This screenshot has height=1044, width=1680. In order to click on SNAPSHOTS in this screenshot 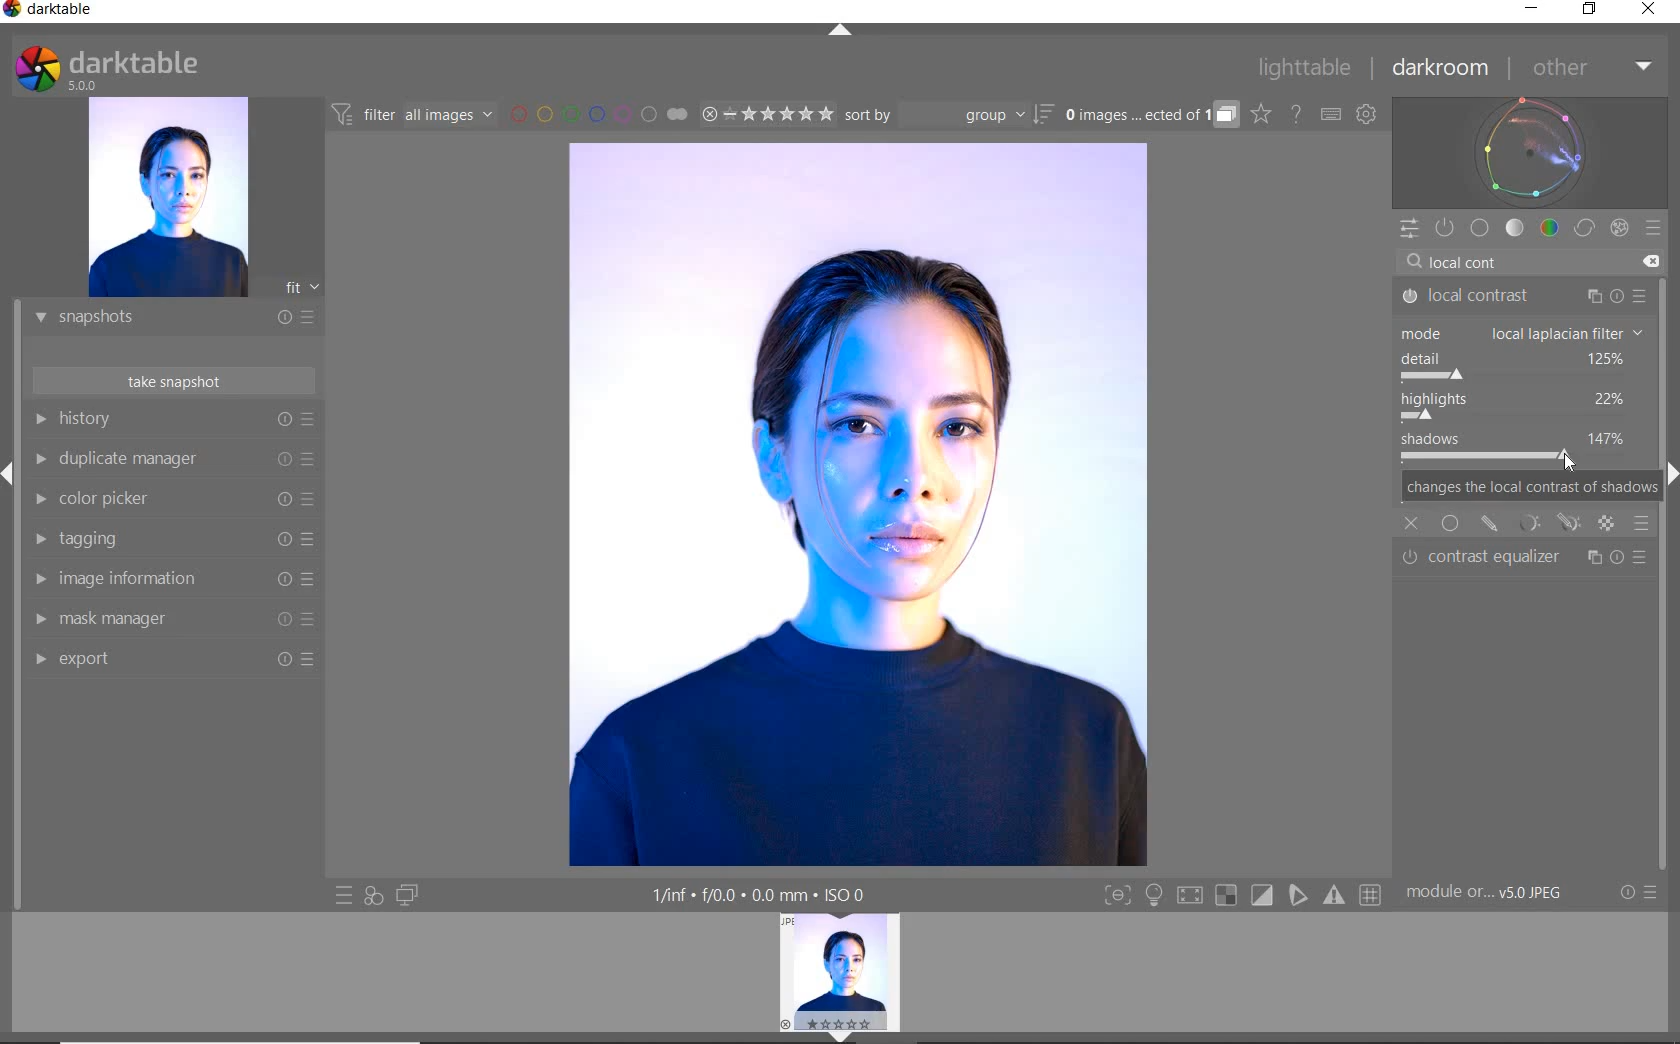, I will do `click(166, 319)`.